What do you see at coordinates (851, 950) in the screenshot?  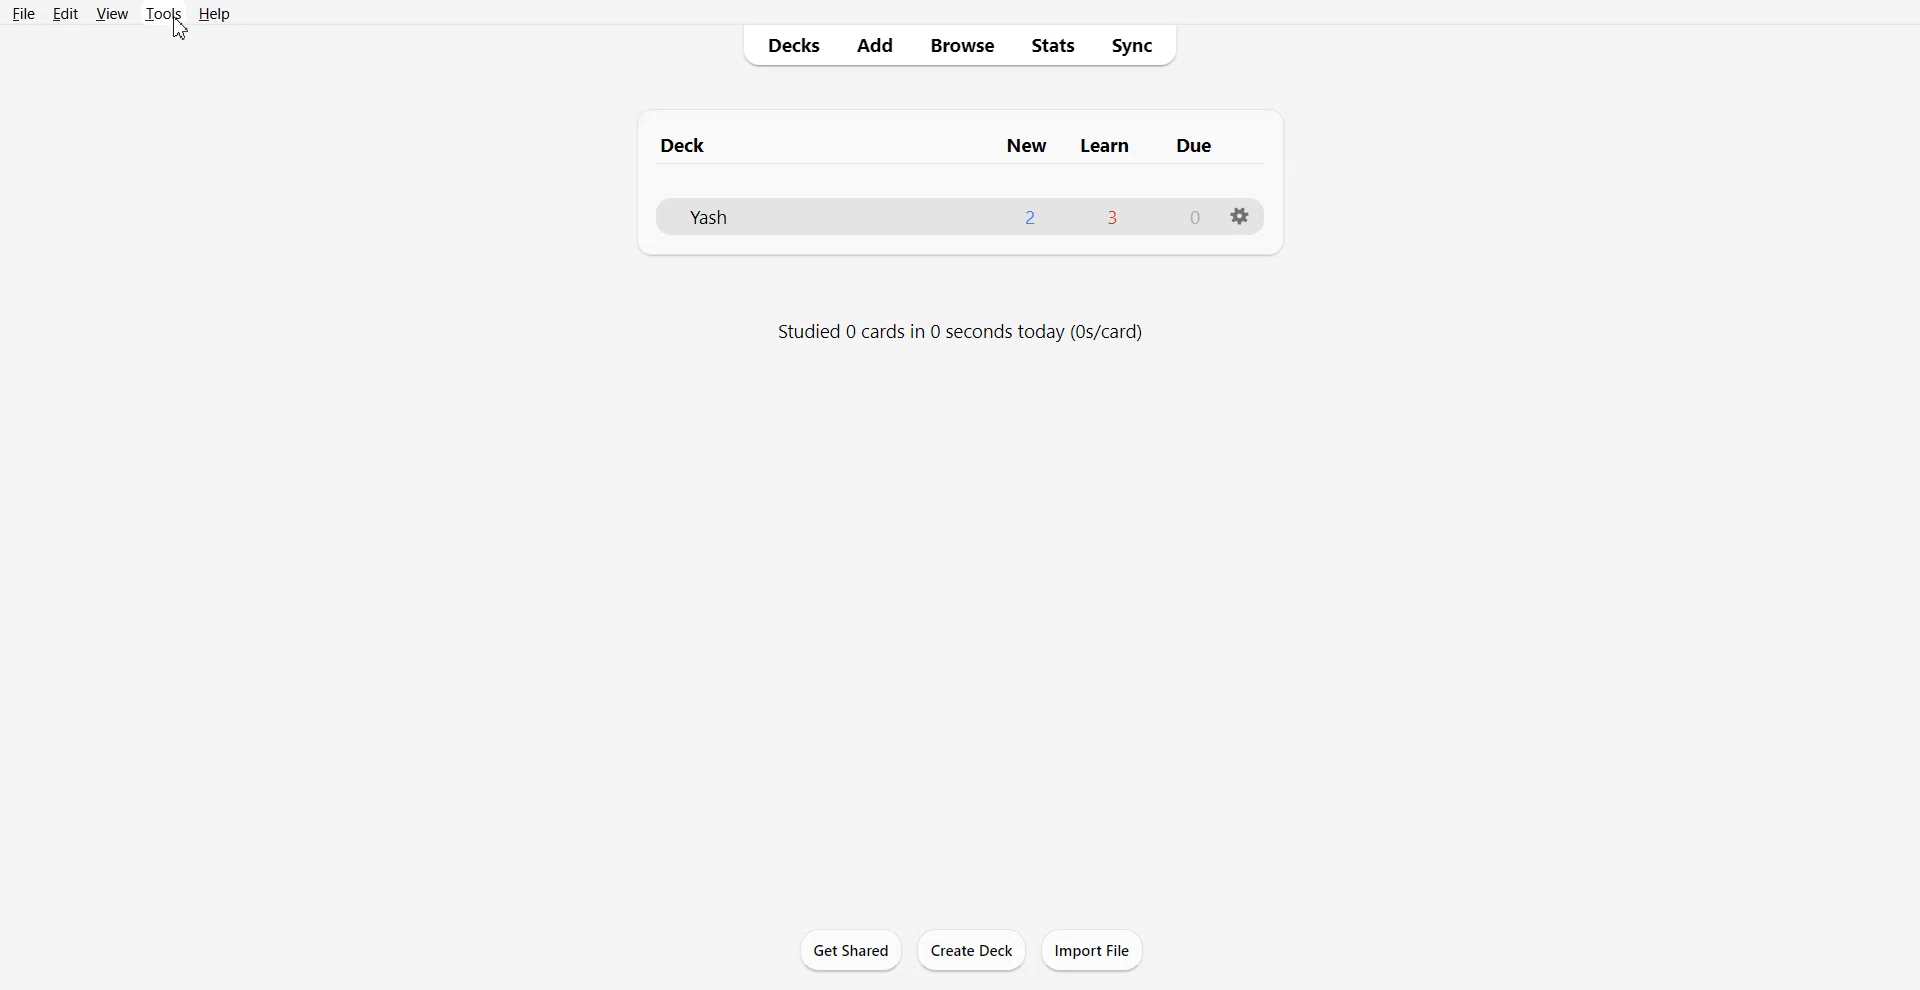 I see `Get Shared` at bounding box center [851, 950].